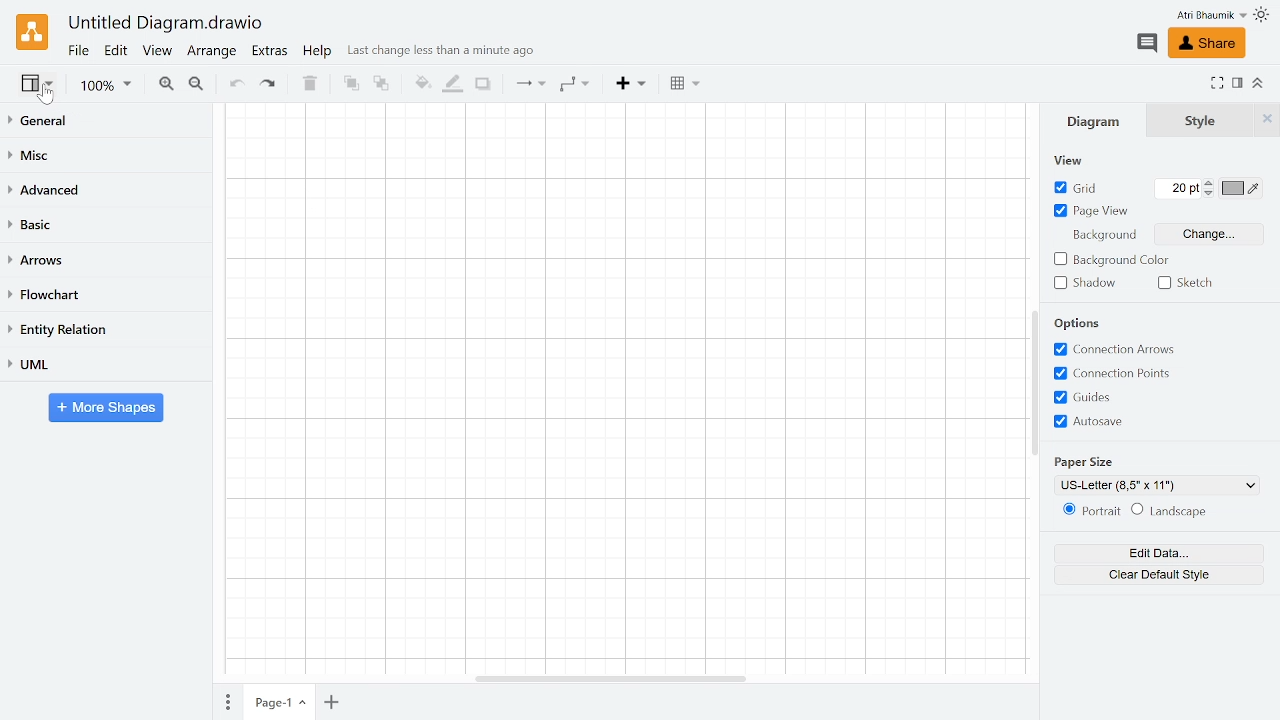 The image size is (1280, 720). What do you see at coordinates (1087, 322) in the screenshot?
I see `options` at bounding box center [1087, 322].